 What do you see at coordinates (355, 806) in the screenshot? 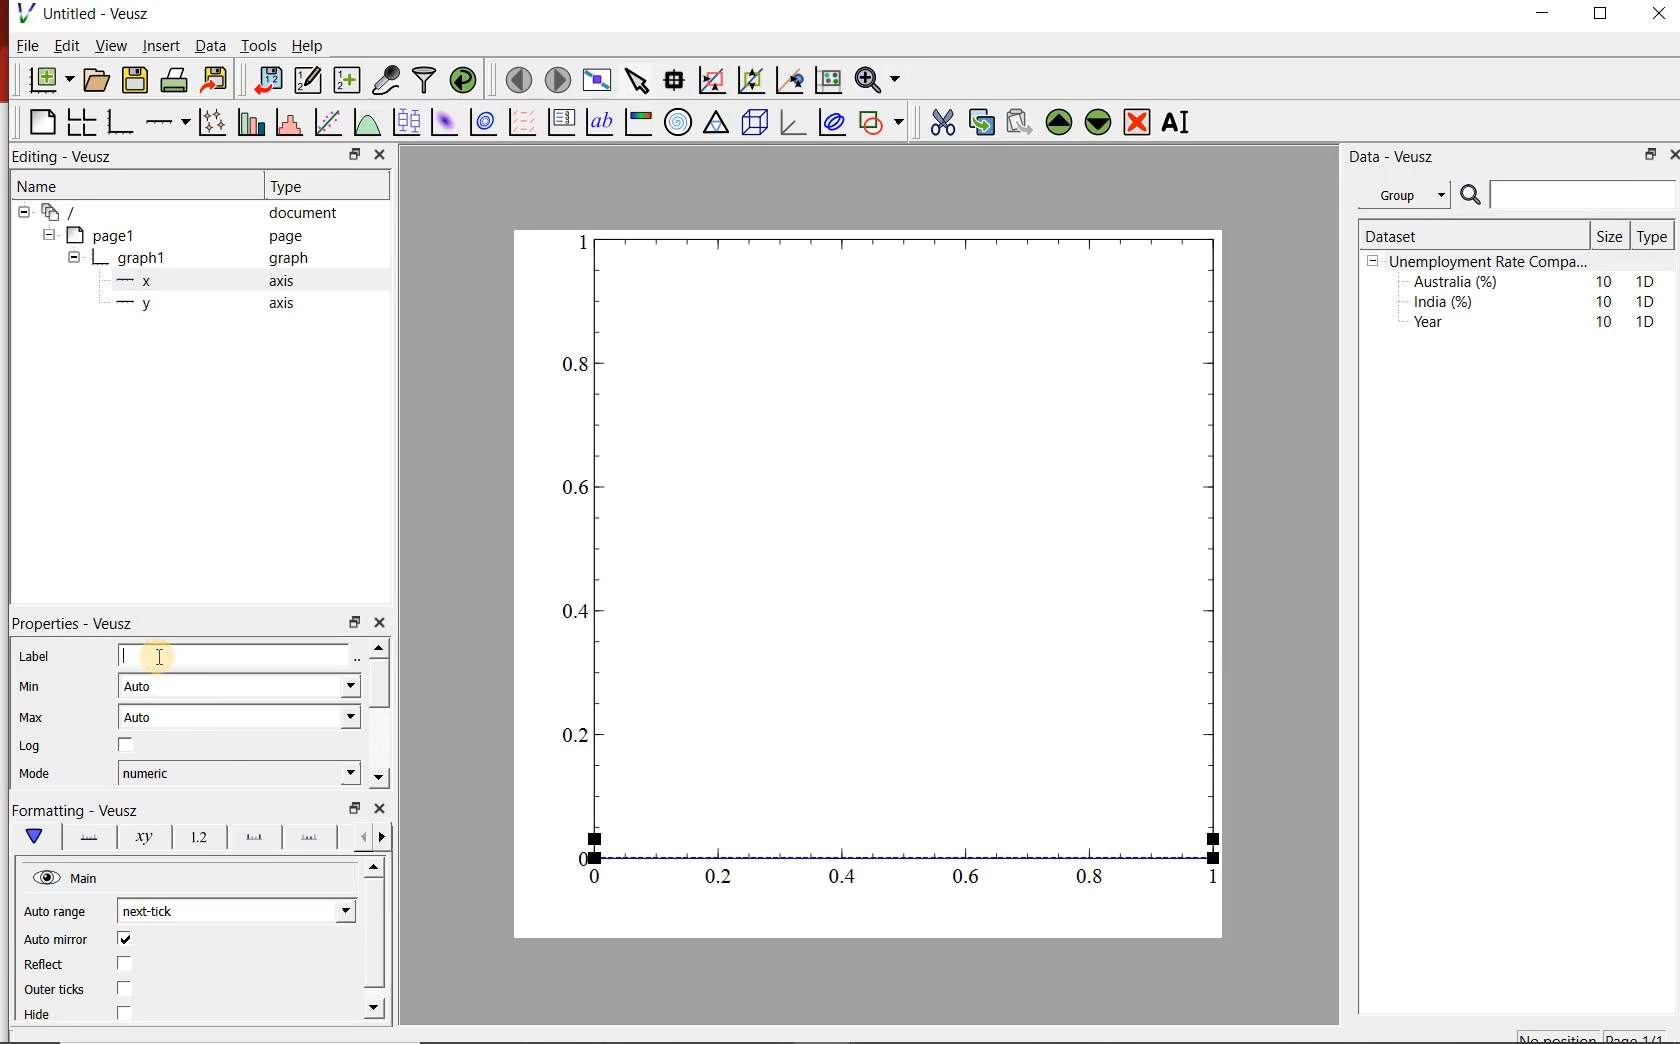
I see `minimise` at bounding box center [355, 806].